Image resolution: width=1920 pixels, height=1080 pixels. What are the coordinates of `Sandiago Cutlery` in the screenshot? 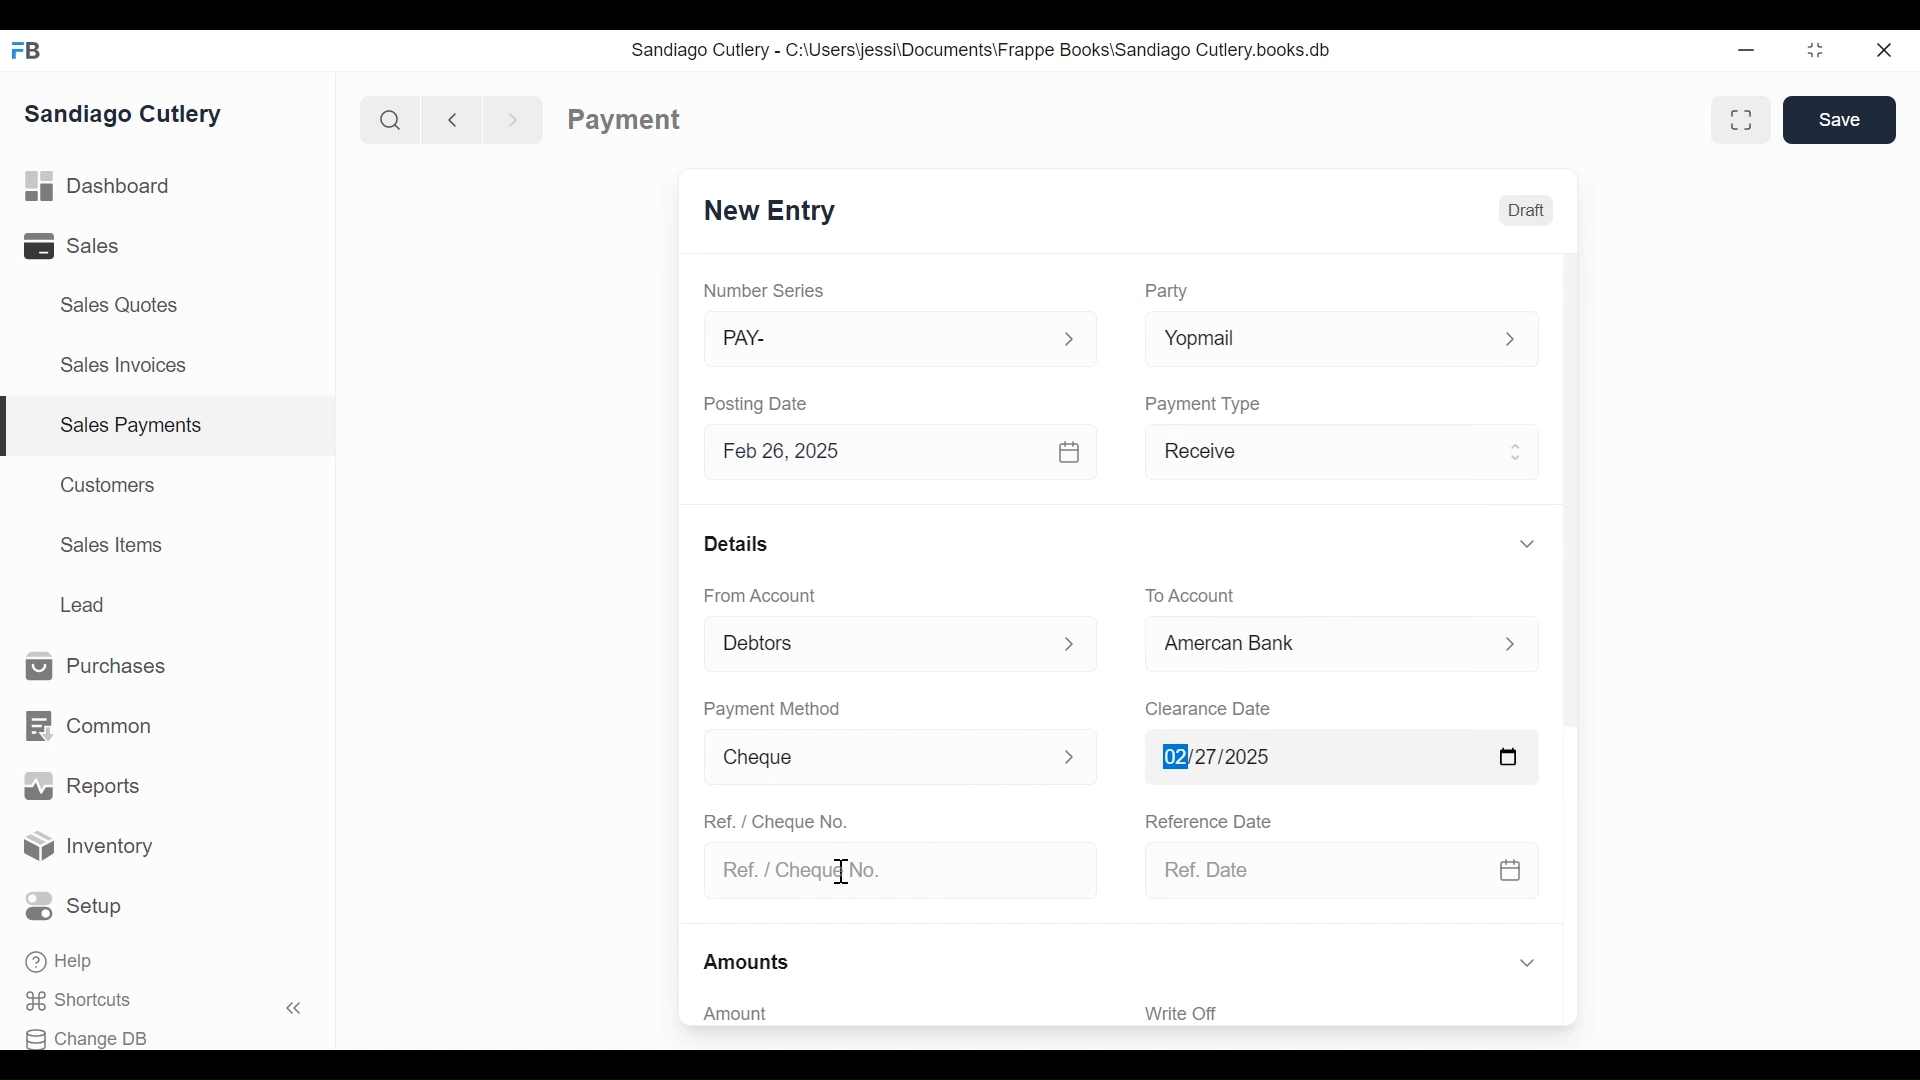 It's located at (127, 113).